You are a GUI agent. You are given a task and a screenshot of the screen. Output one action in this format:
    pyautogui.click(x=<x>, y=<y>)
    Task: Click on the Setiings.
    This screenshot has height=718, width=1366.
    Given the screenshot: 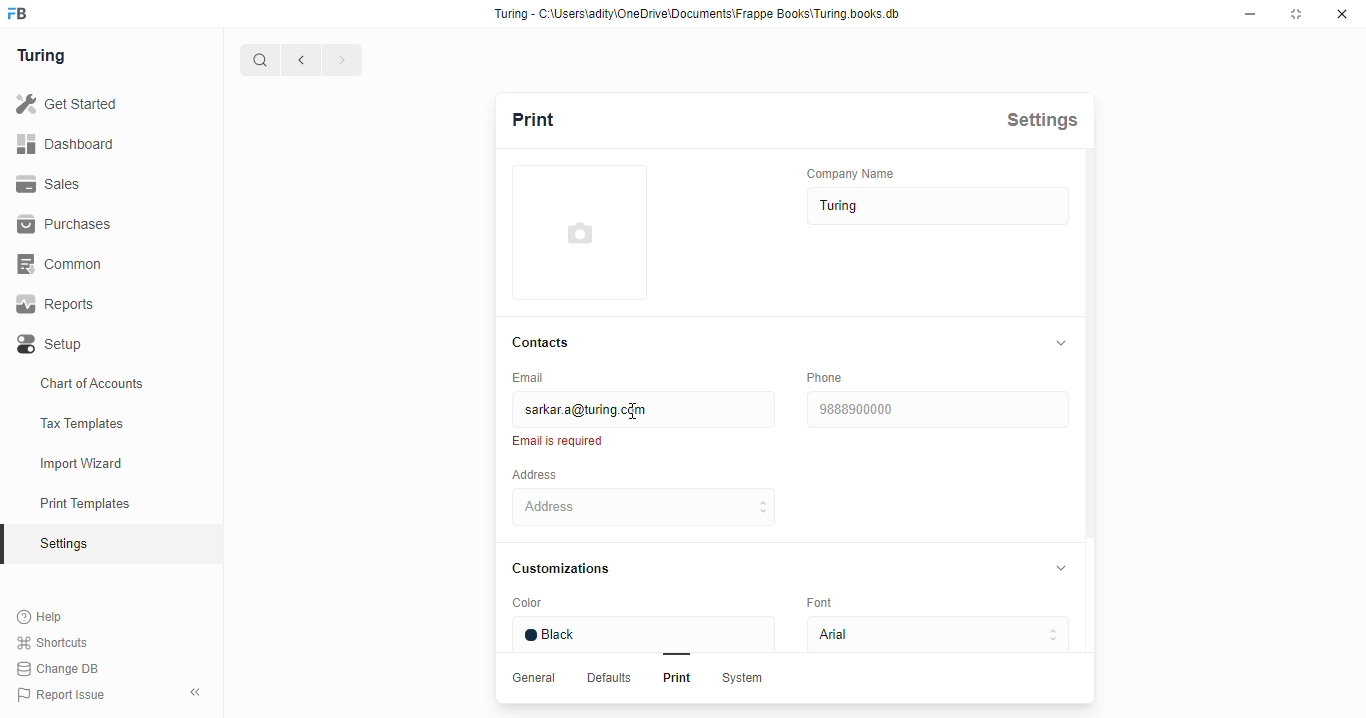 What is the action you would take?
    pyautogui.click(x=111, y=544)
    